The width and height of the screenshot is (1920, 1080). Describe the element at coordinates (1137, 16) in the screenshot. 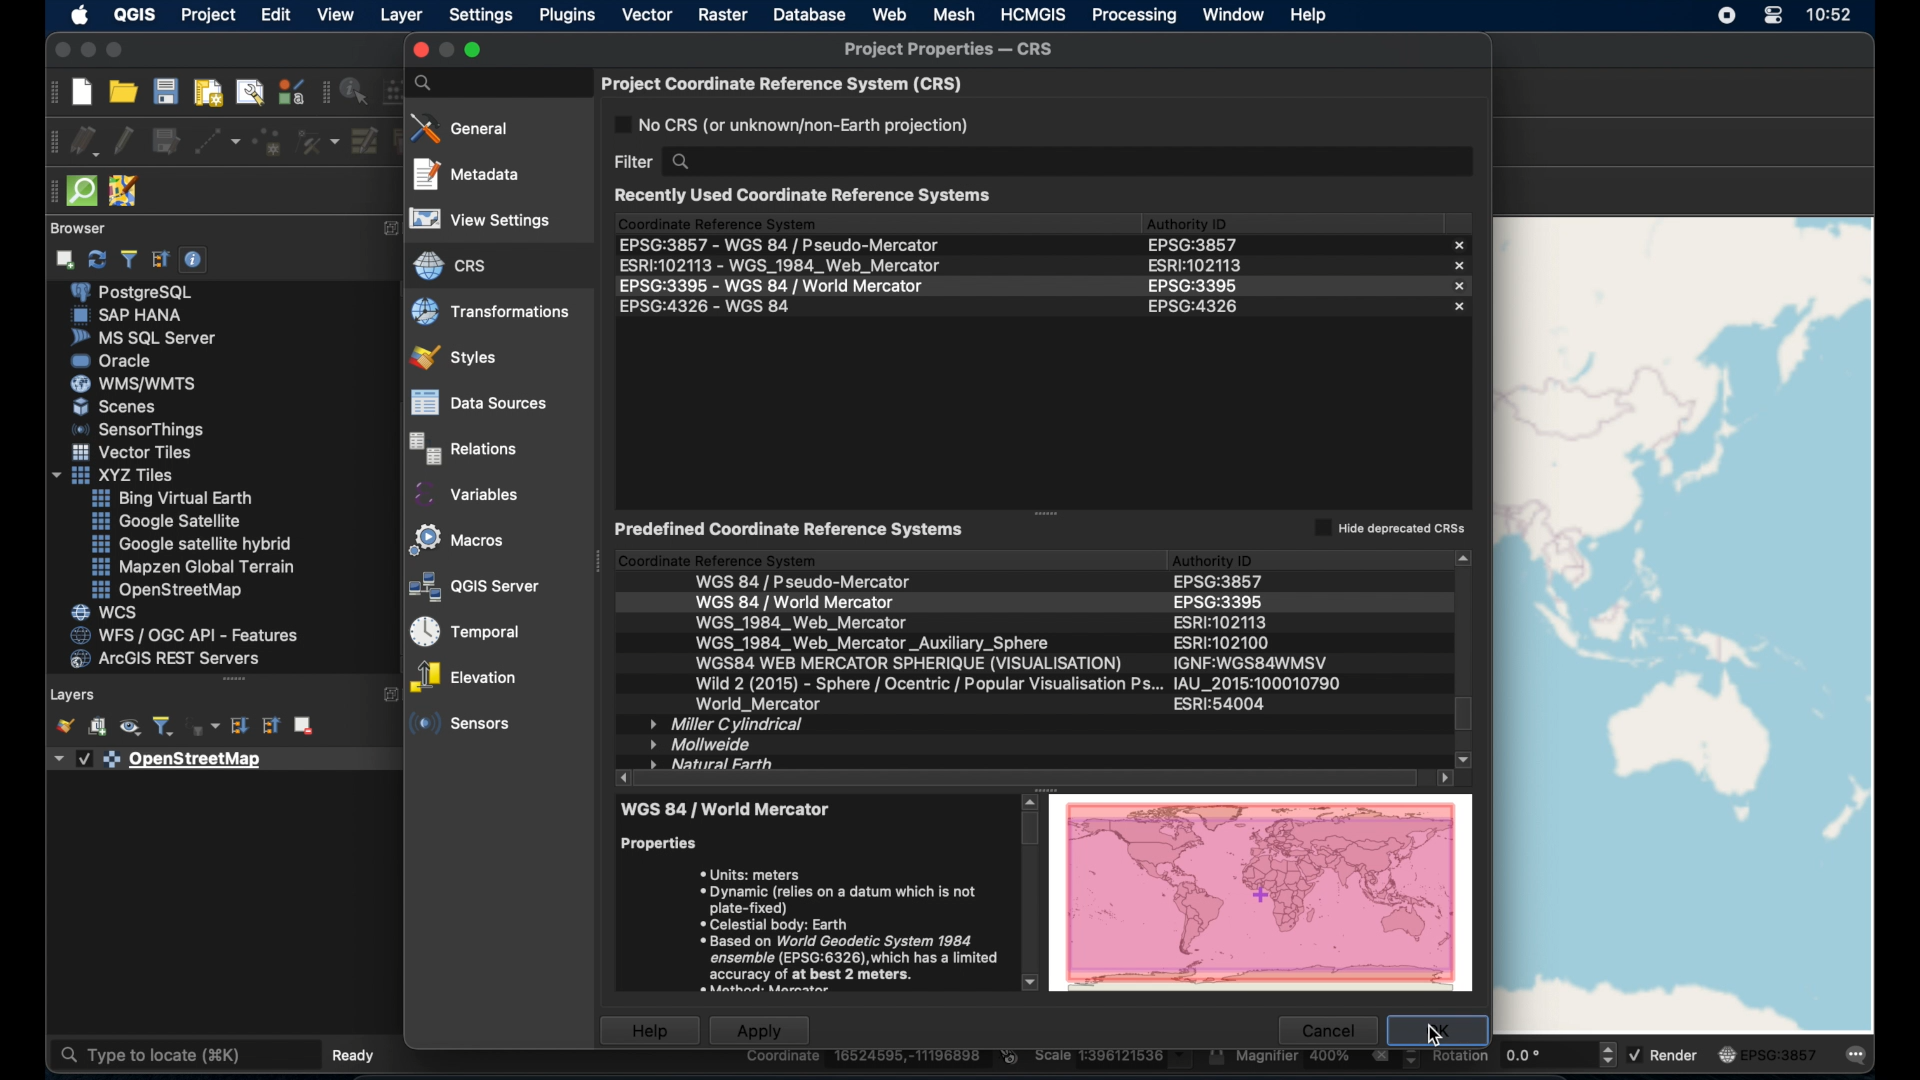

I see `processing` at that location.